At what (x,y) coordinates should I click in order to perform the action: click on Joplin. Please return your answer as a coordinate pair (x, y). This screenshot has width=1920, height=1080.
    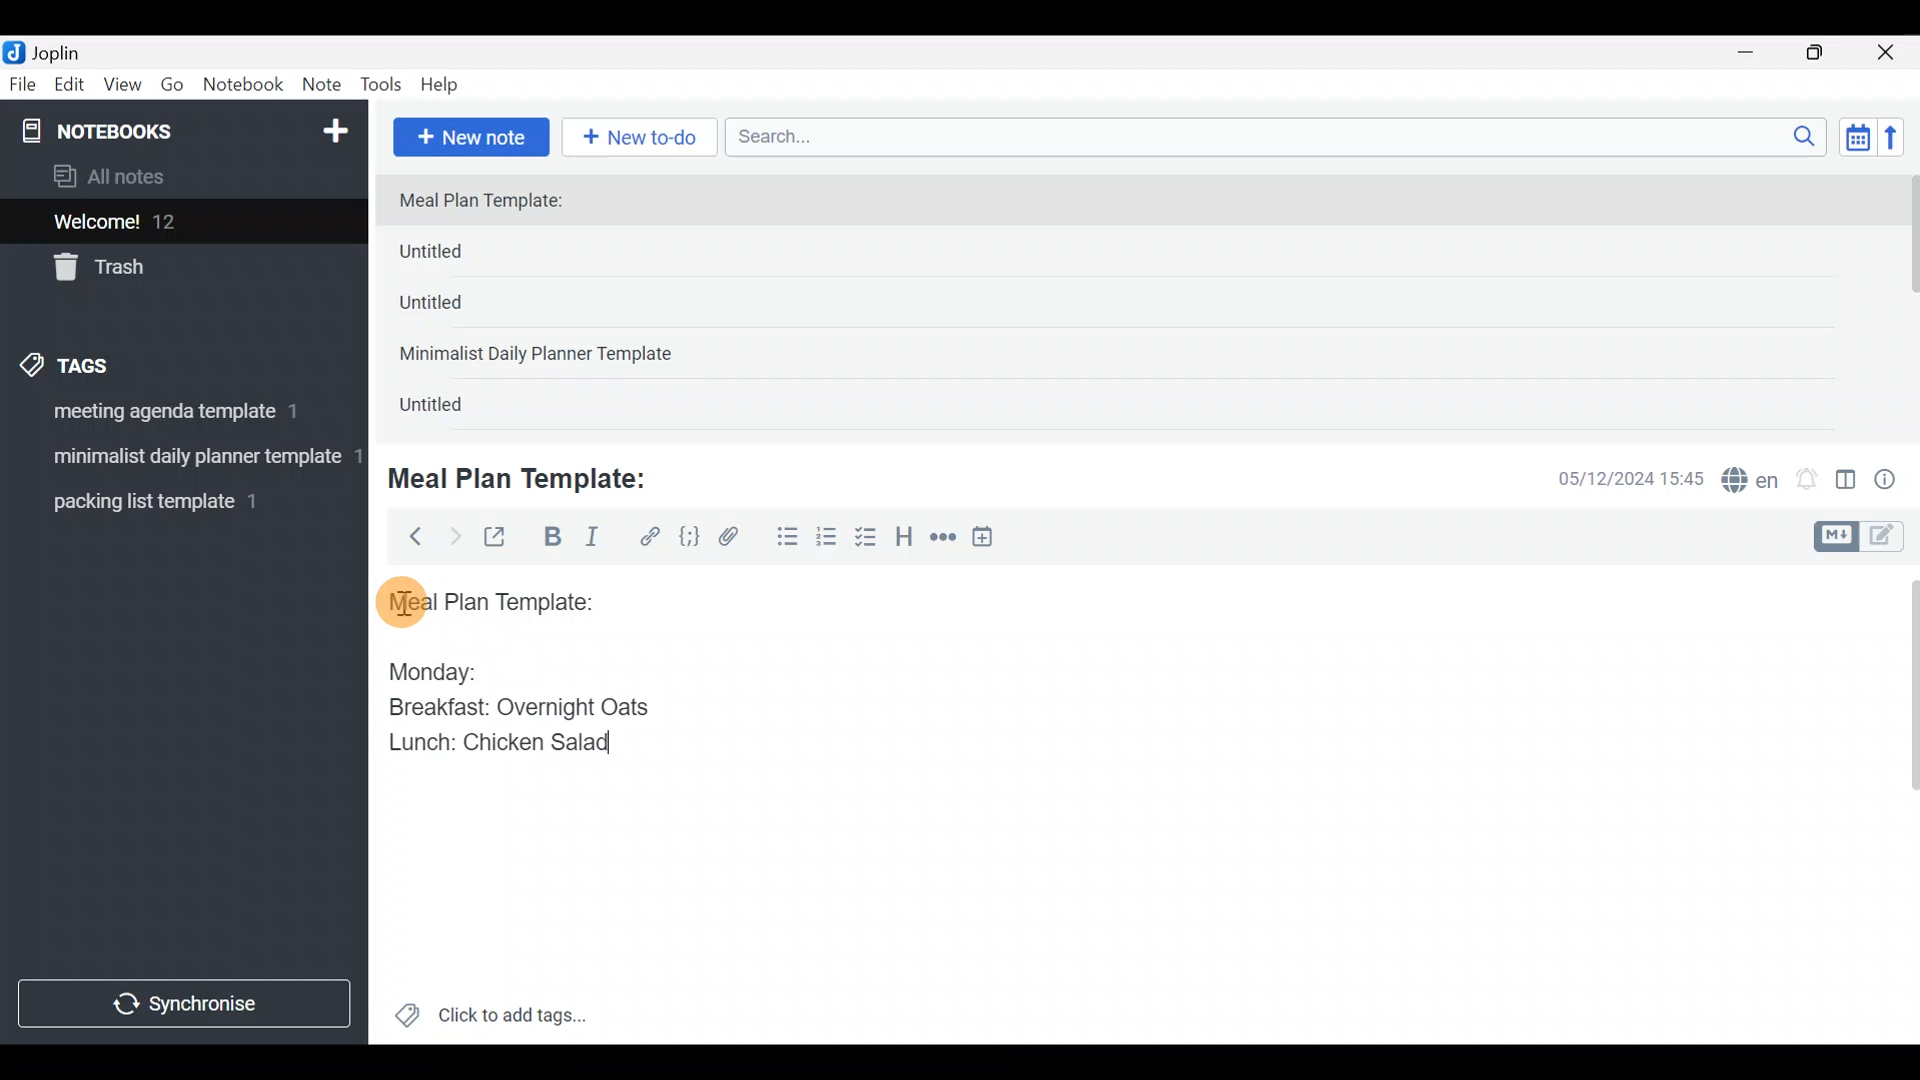
    Looking at the image, I should click on (69, 50).